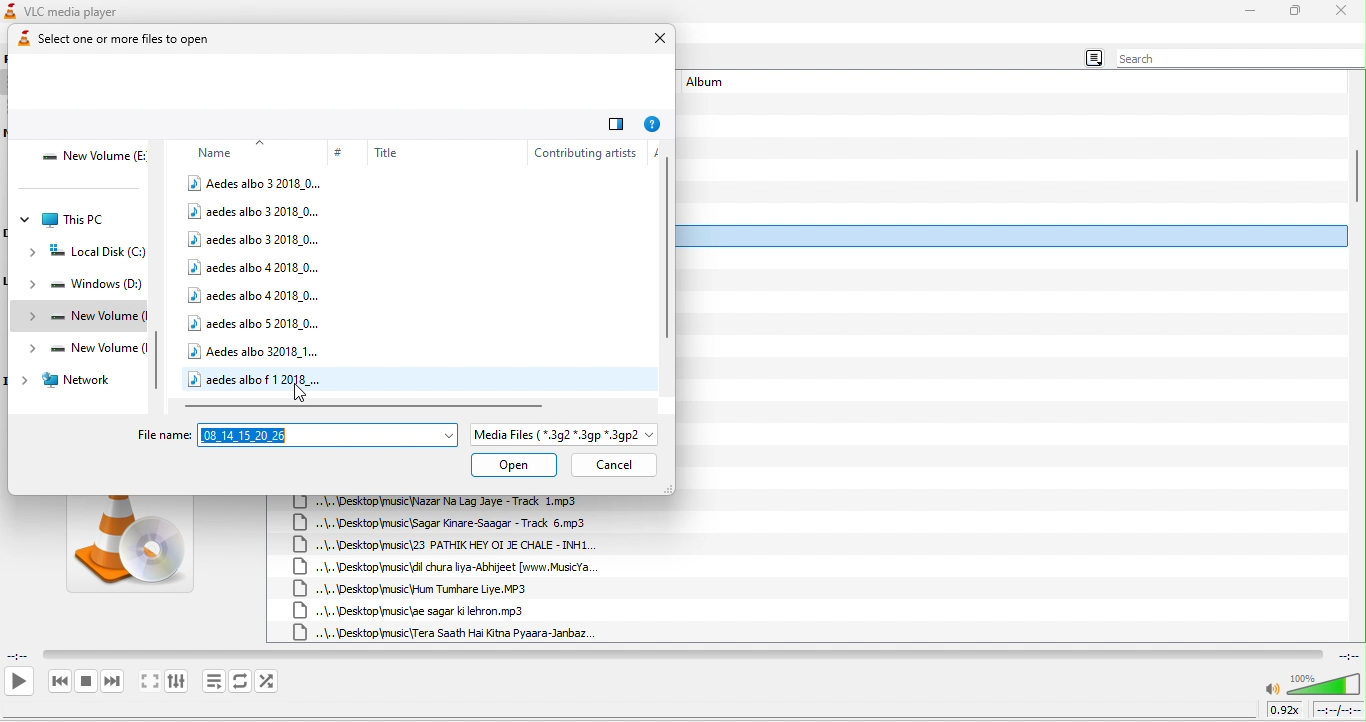 This screenshot has height=722, width=1366. Describe the element at coordinates (450, 502) in the screenshot. I see `\..\Desktop\music\Nazar Na Lag Jaye - Track 1.mp3` at that location.